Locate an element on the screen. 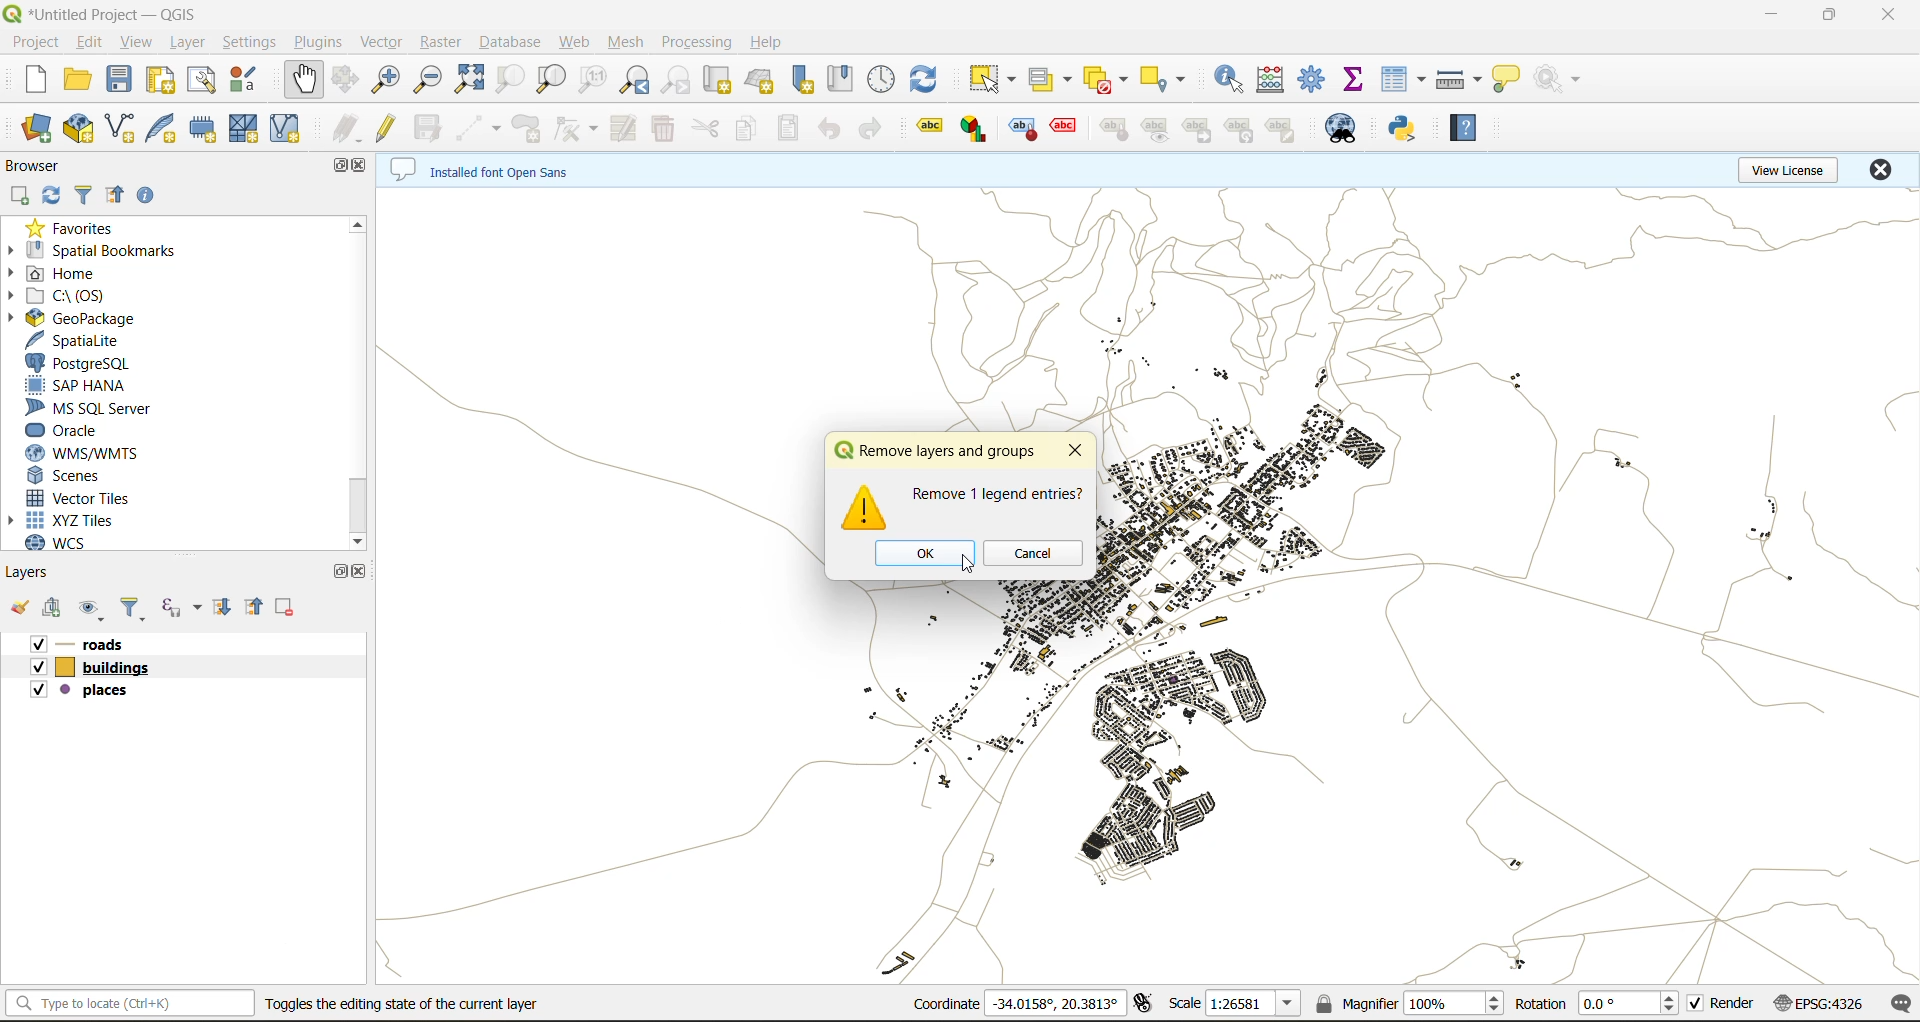 This screenshot has height=1022, width=1920. zoom full is located at coordinates (473, 80).